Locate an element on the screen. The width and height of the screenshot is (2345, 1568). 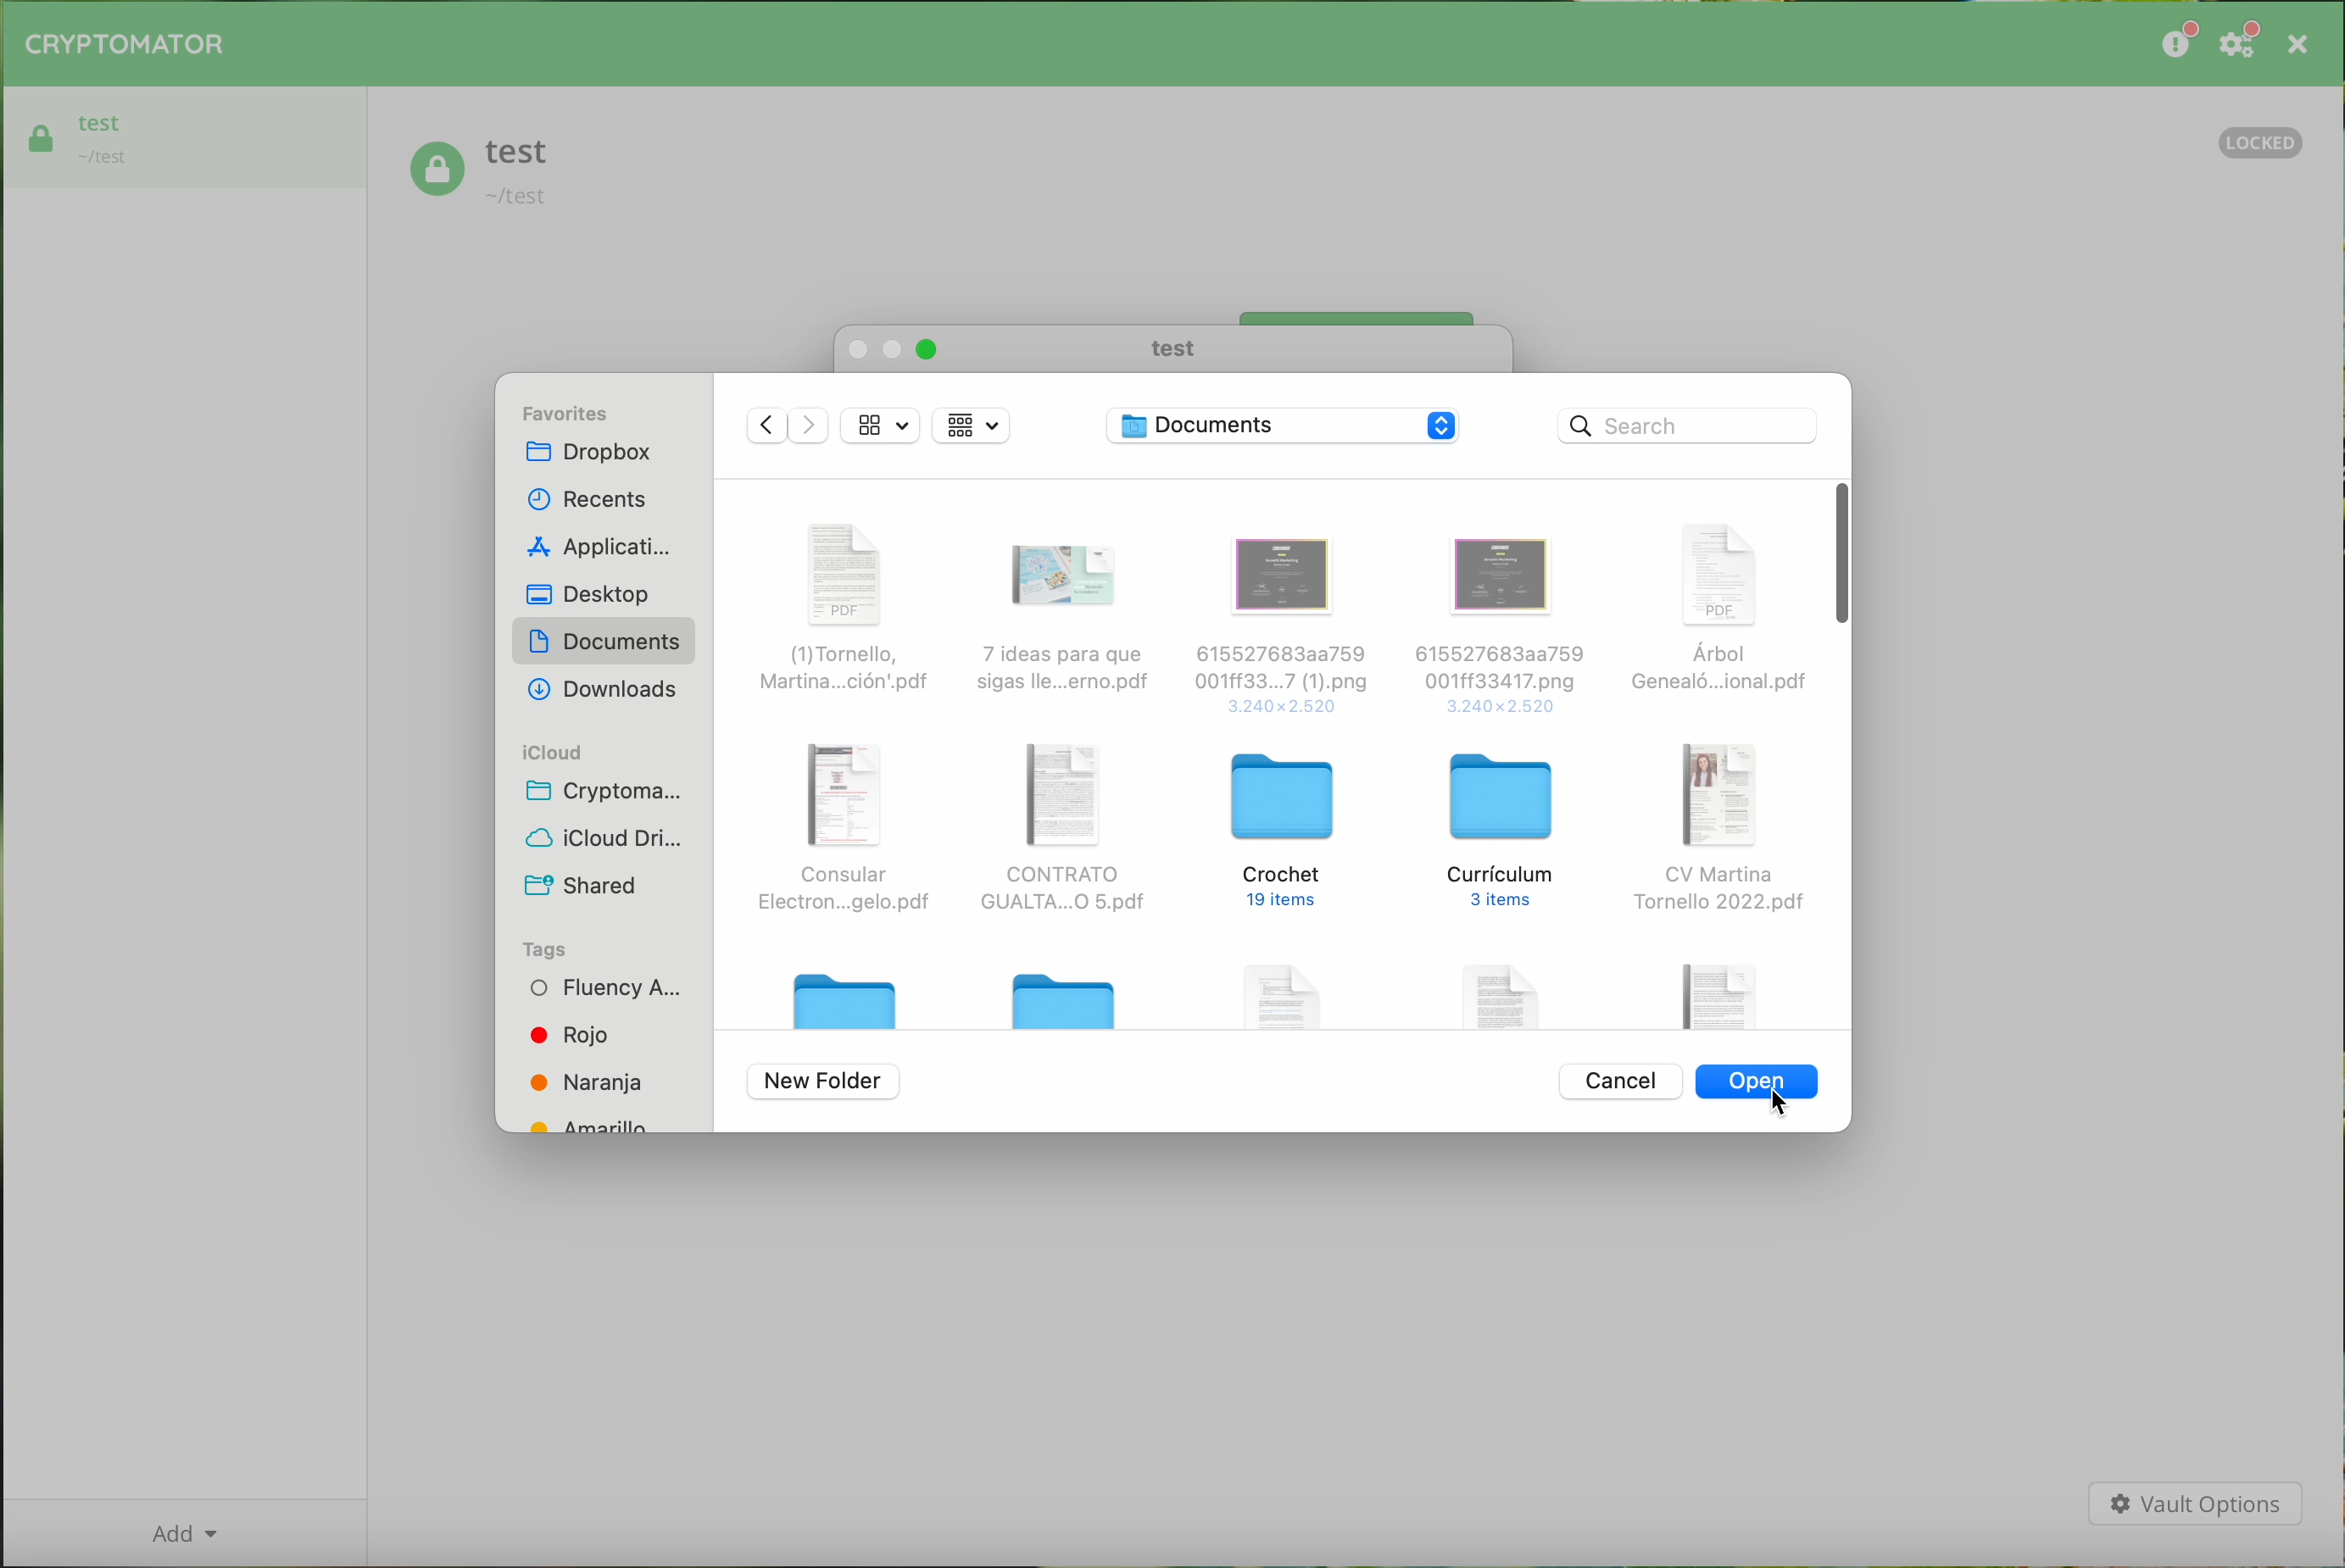
icloud is located at coordinates (551, 753).